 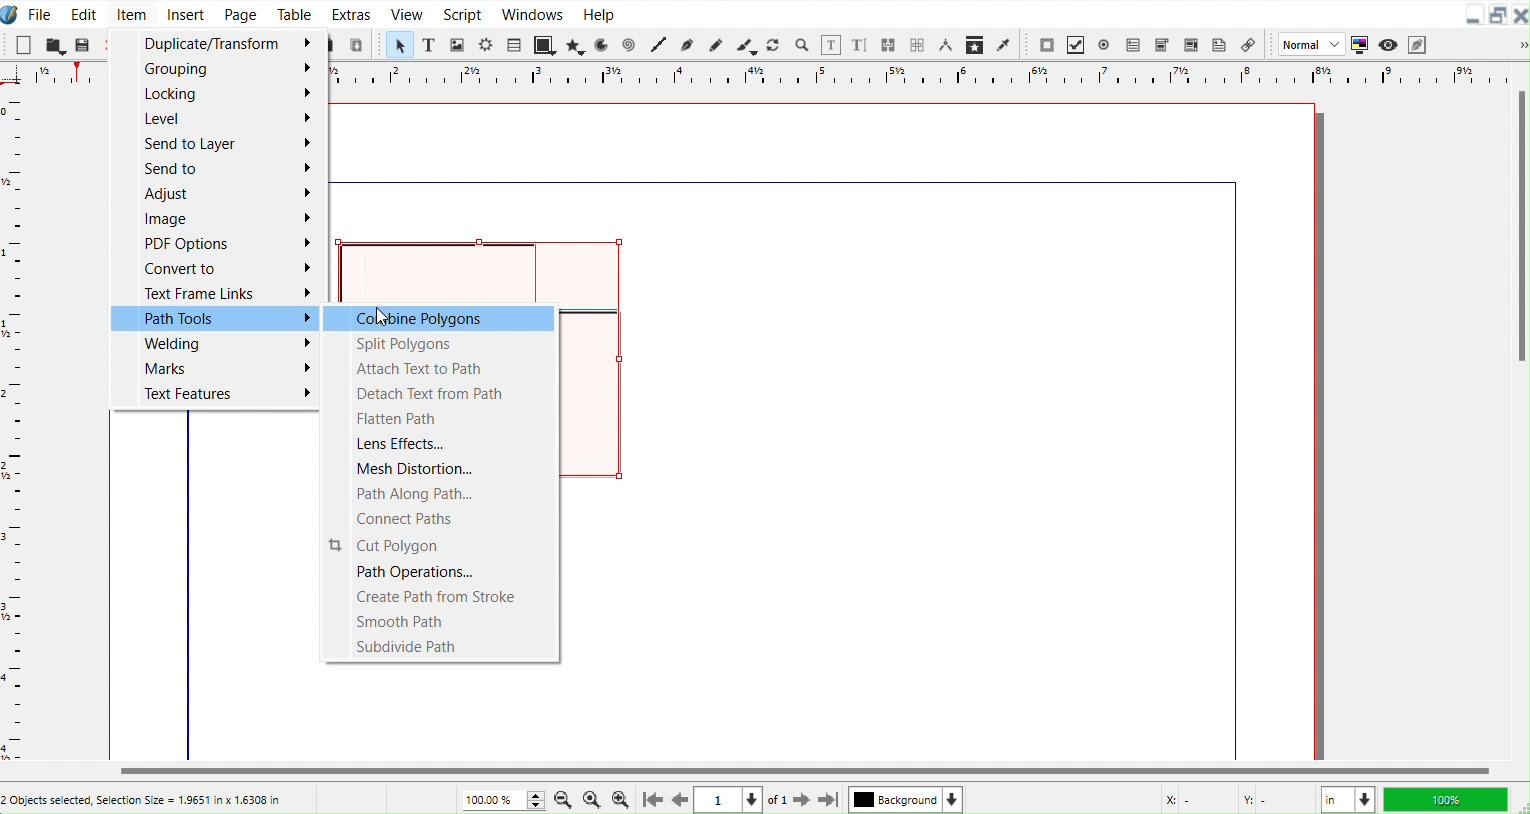 What do you see at coordinates (186, 13) in the screenshot?
I see `Insert` at bounding box center [186, 13].